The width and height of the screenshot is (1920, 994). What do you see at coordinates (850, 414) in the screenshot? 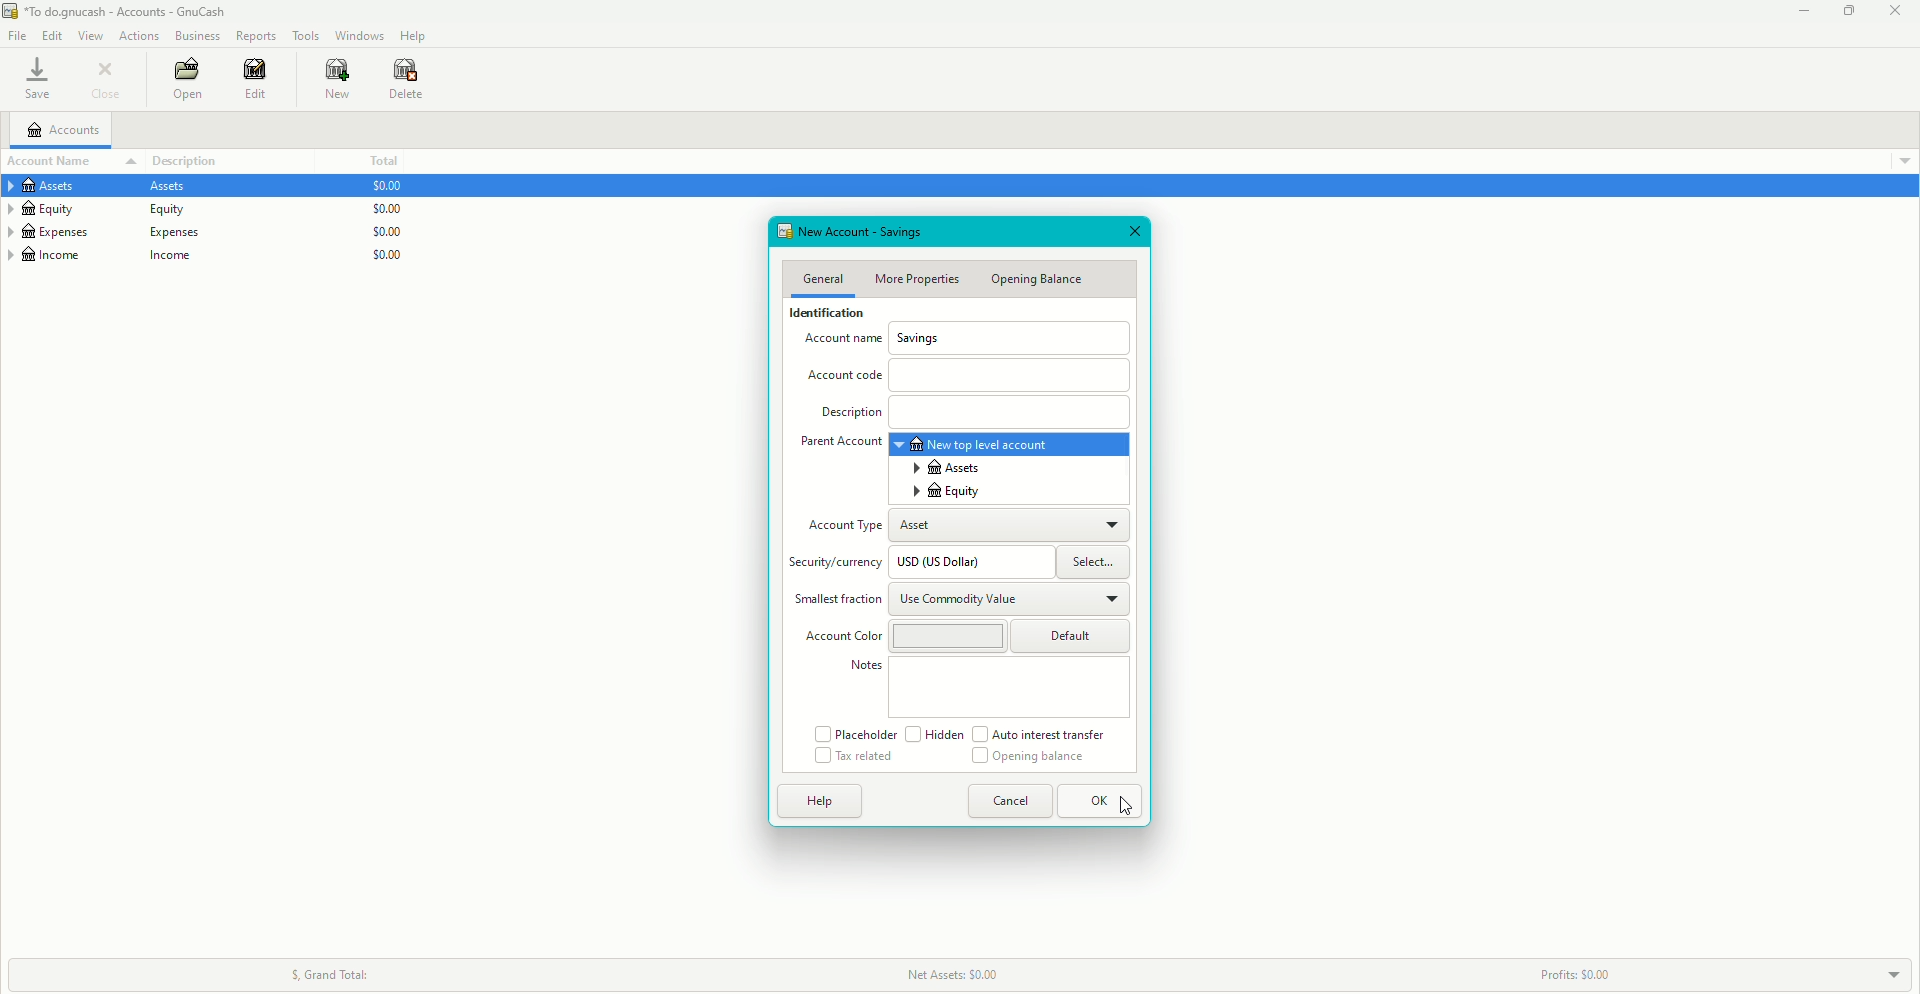
I see `Description` at bounding box center [850, 414].